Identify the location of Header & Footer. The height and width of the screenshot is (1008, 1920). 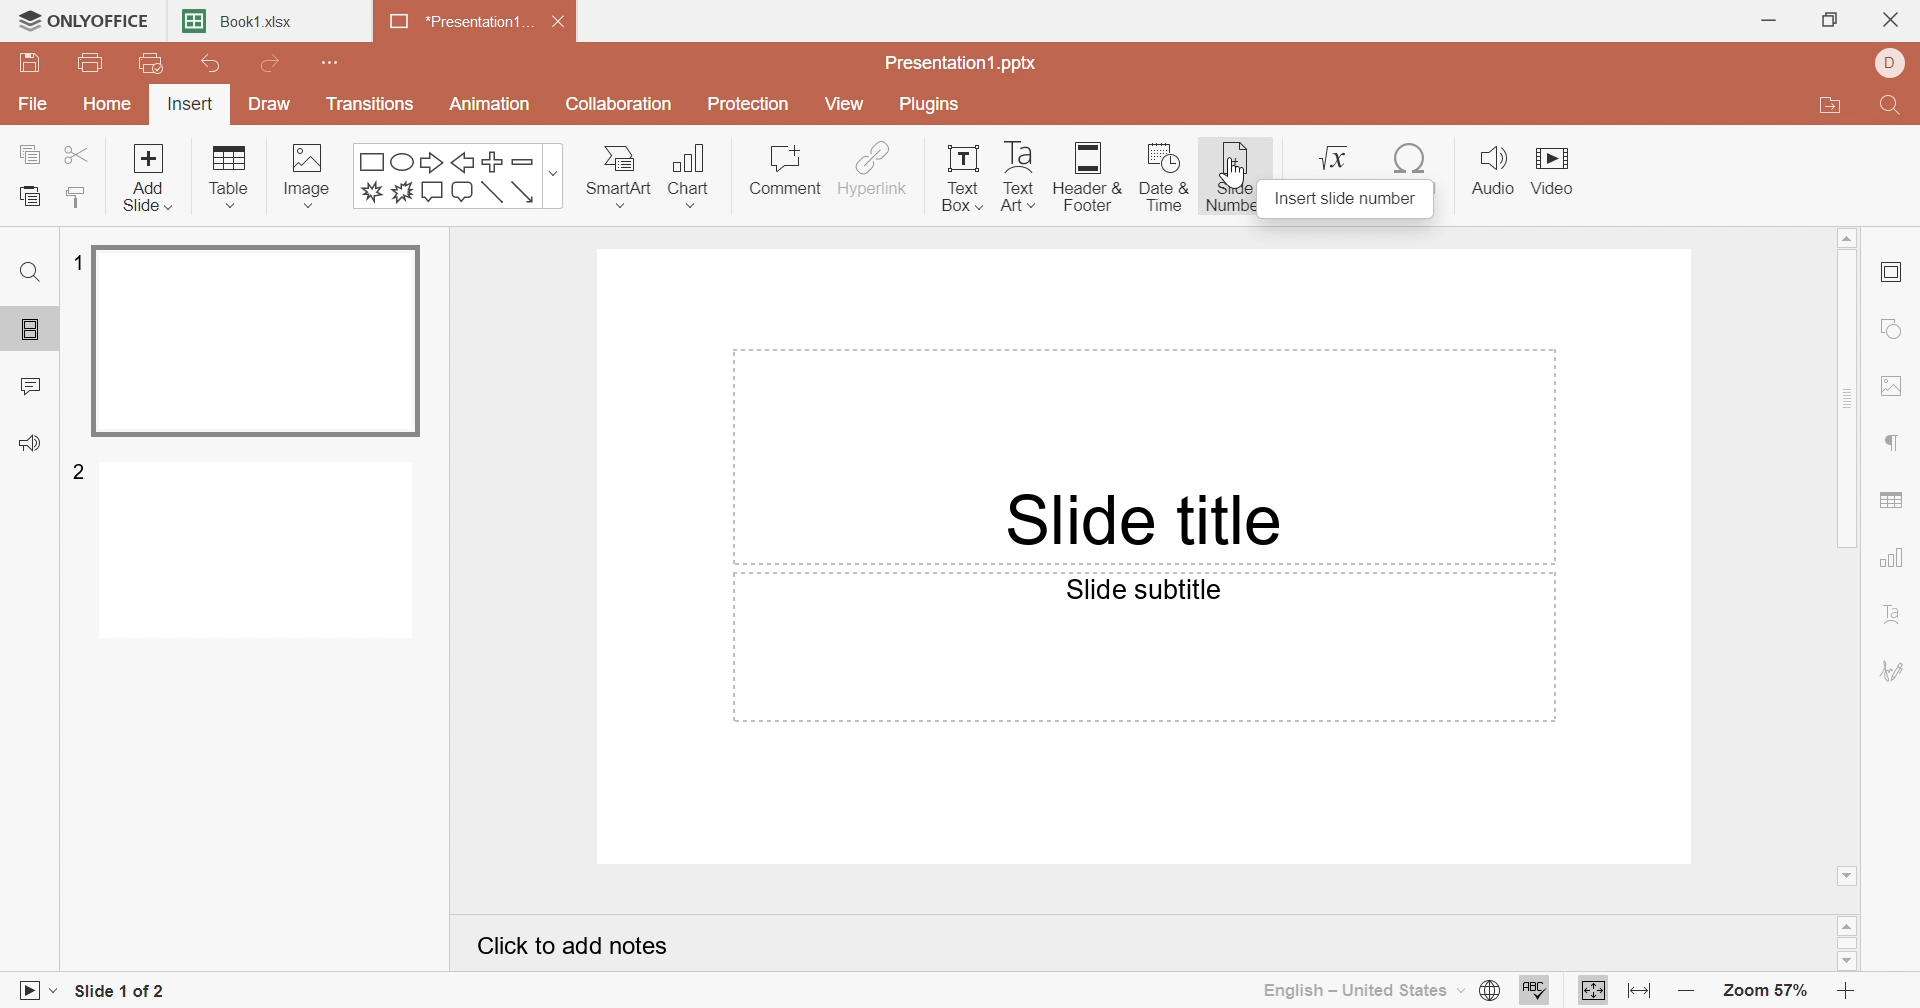
(1090, 179).